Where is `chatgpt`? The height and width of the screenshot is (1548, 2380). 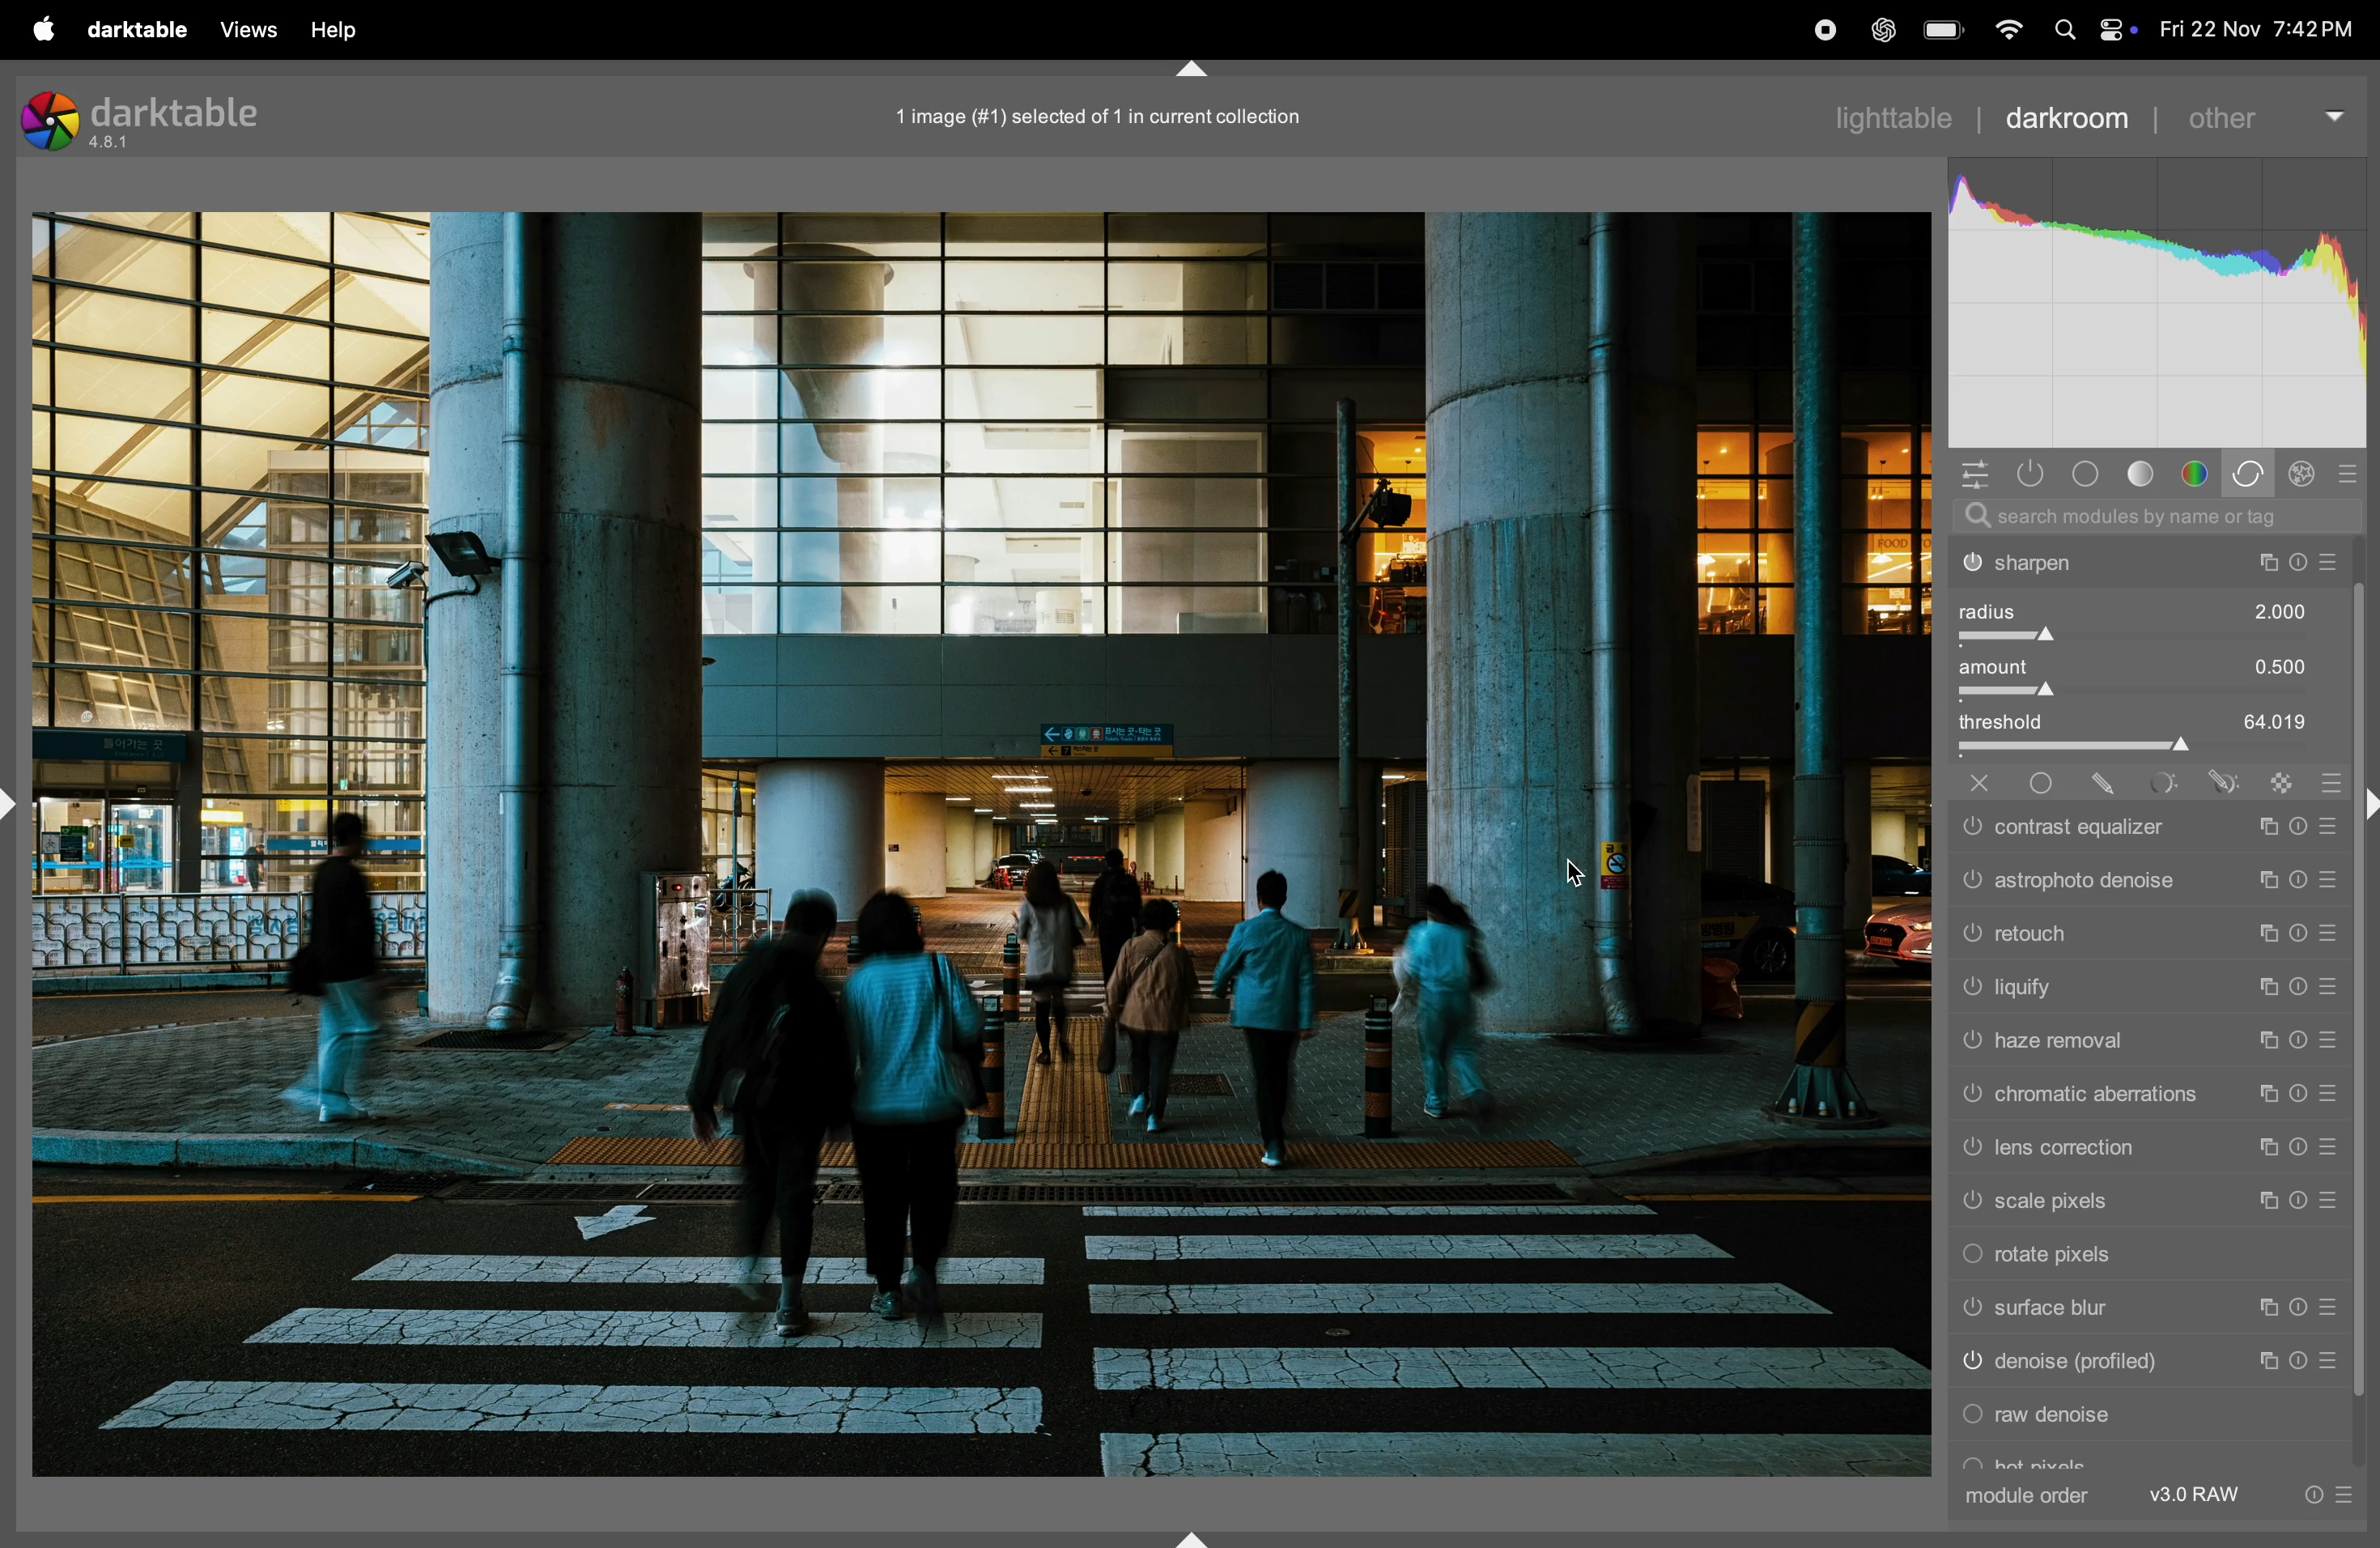
chatgpt is located at coordinates (1881, 30).